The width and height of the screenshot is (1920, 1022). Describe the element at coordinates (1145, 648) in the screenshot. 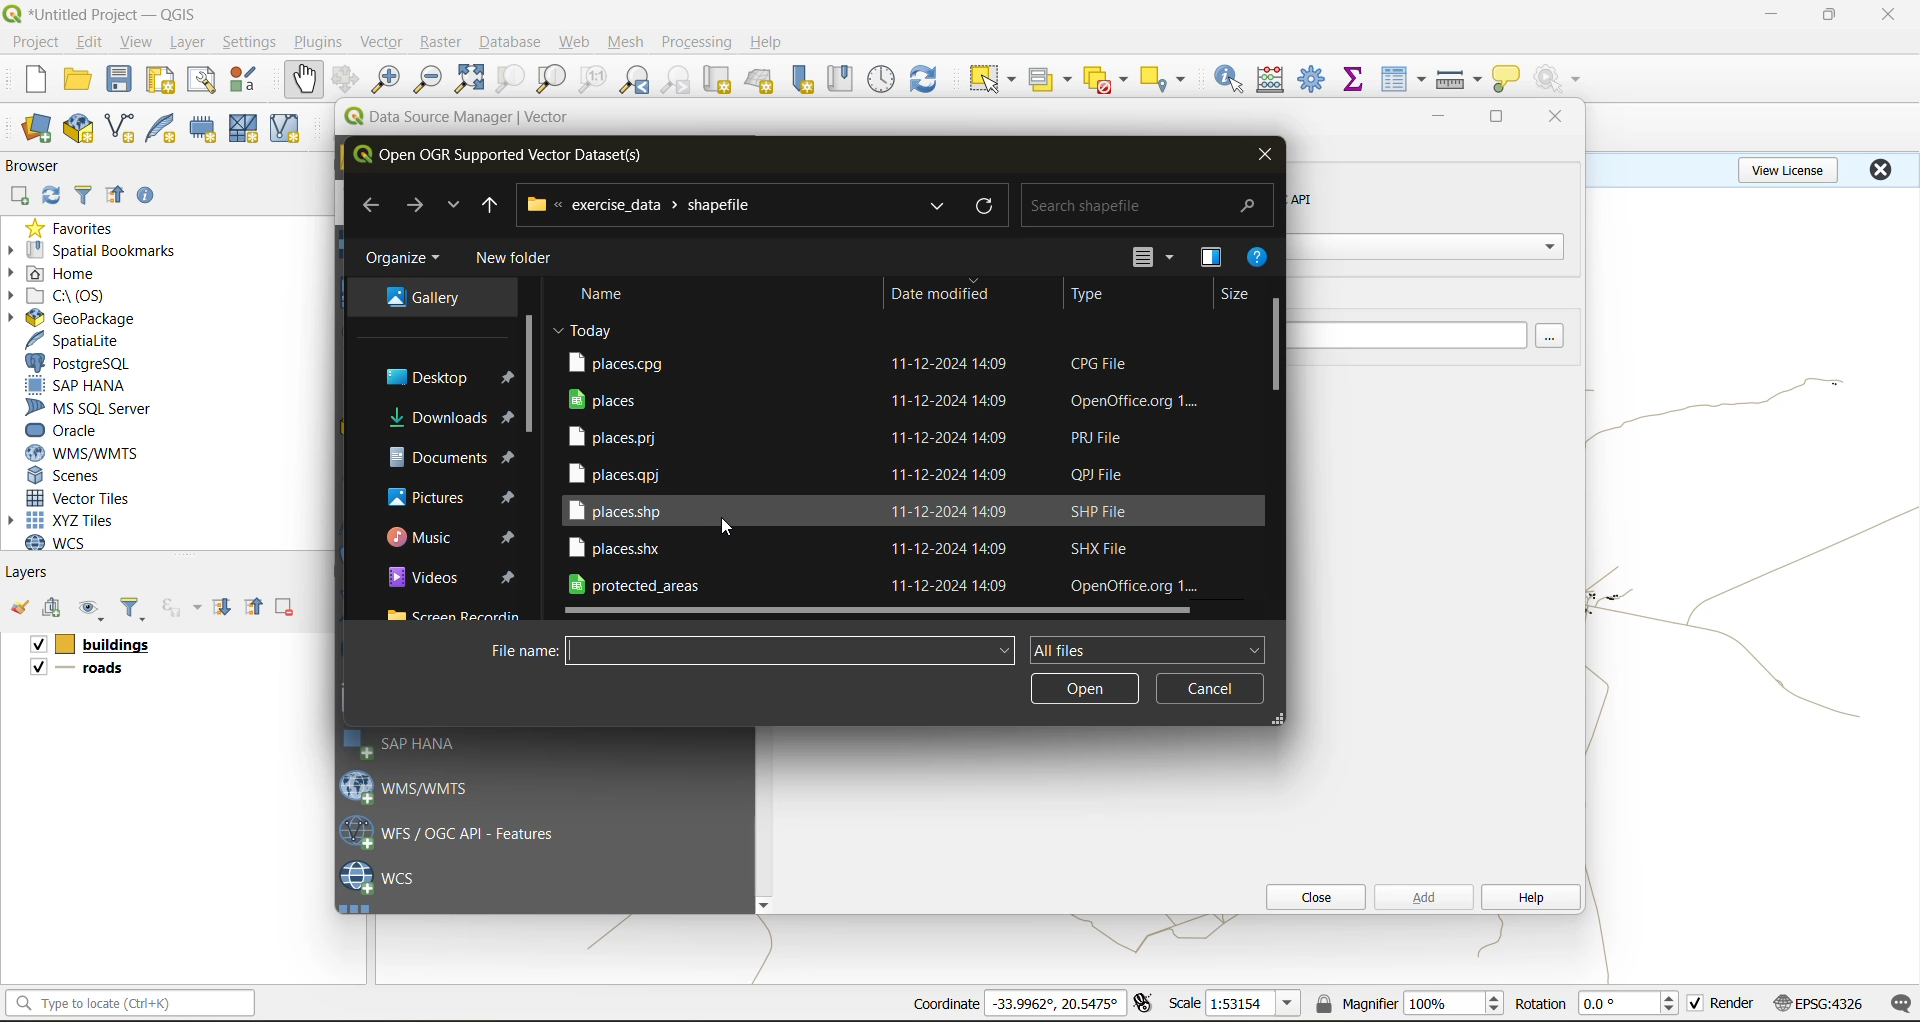

I see `all files` at that location.